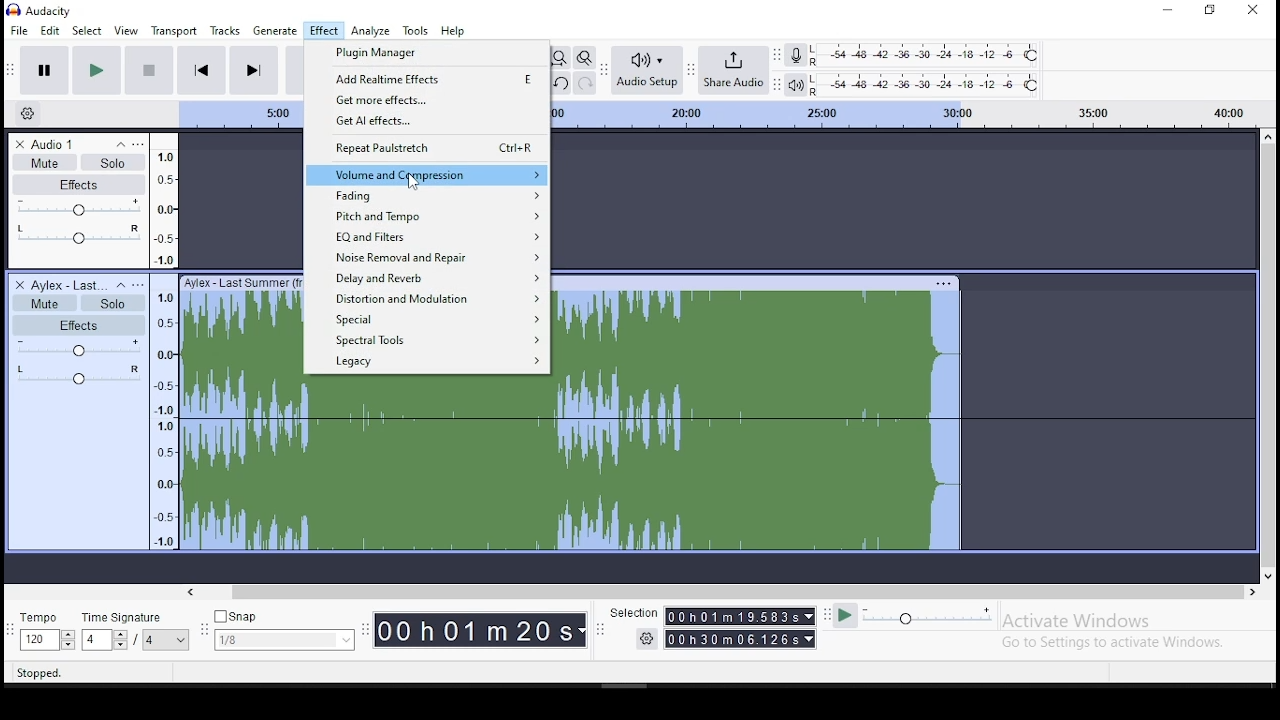 Image resolution: width=1280 pixels, height=720 pixels. What do you see at coordinates (43, 302) in the screenshot?
I see `mute` at bounding box center [43, 302].